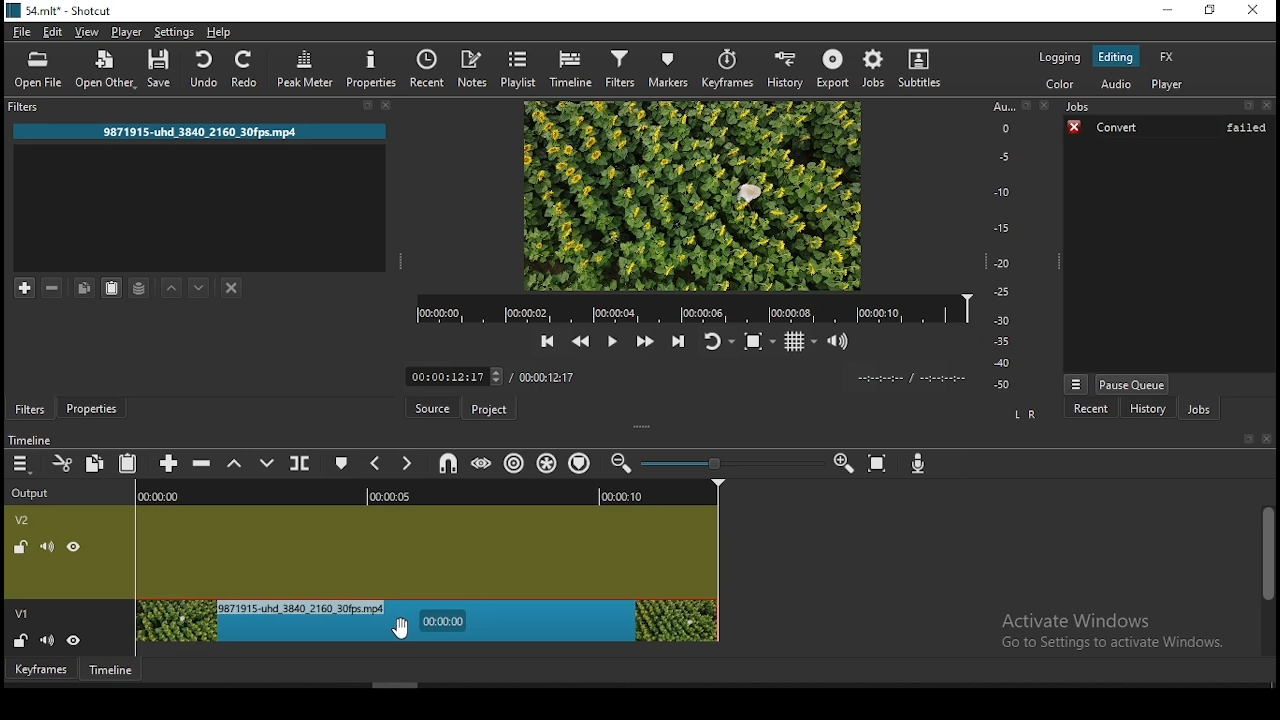 The image size is (1280, 720). Describe the element at coordinates (547, 464) in the screenshot. I see `ripple all tracks` at that location.